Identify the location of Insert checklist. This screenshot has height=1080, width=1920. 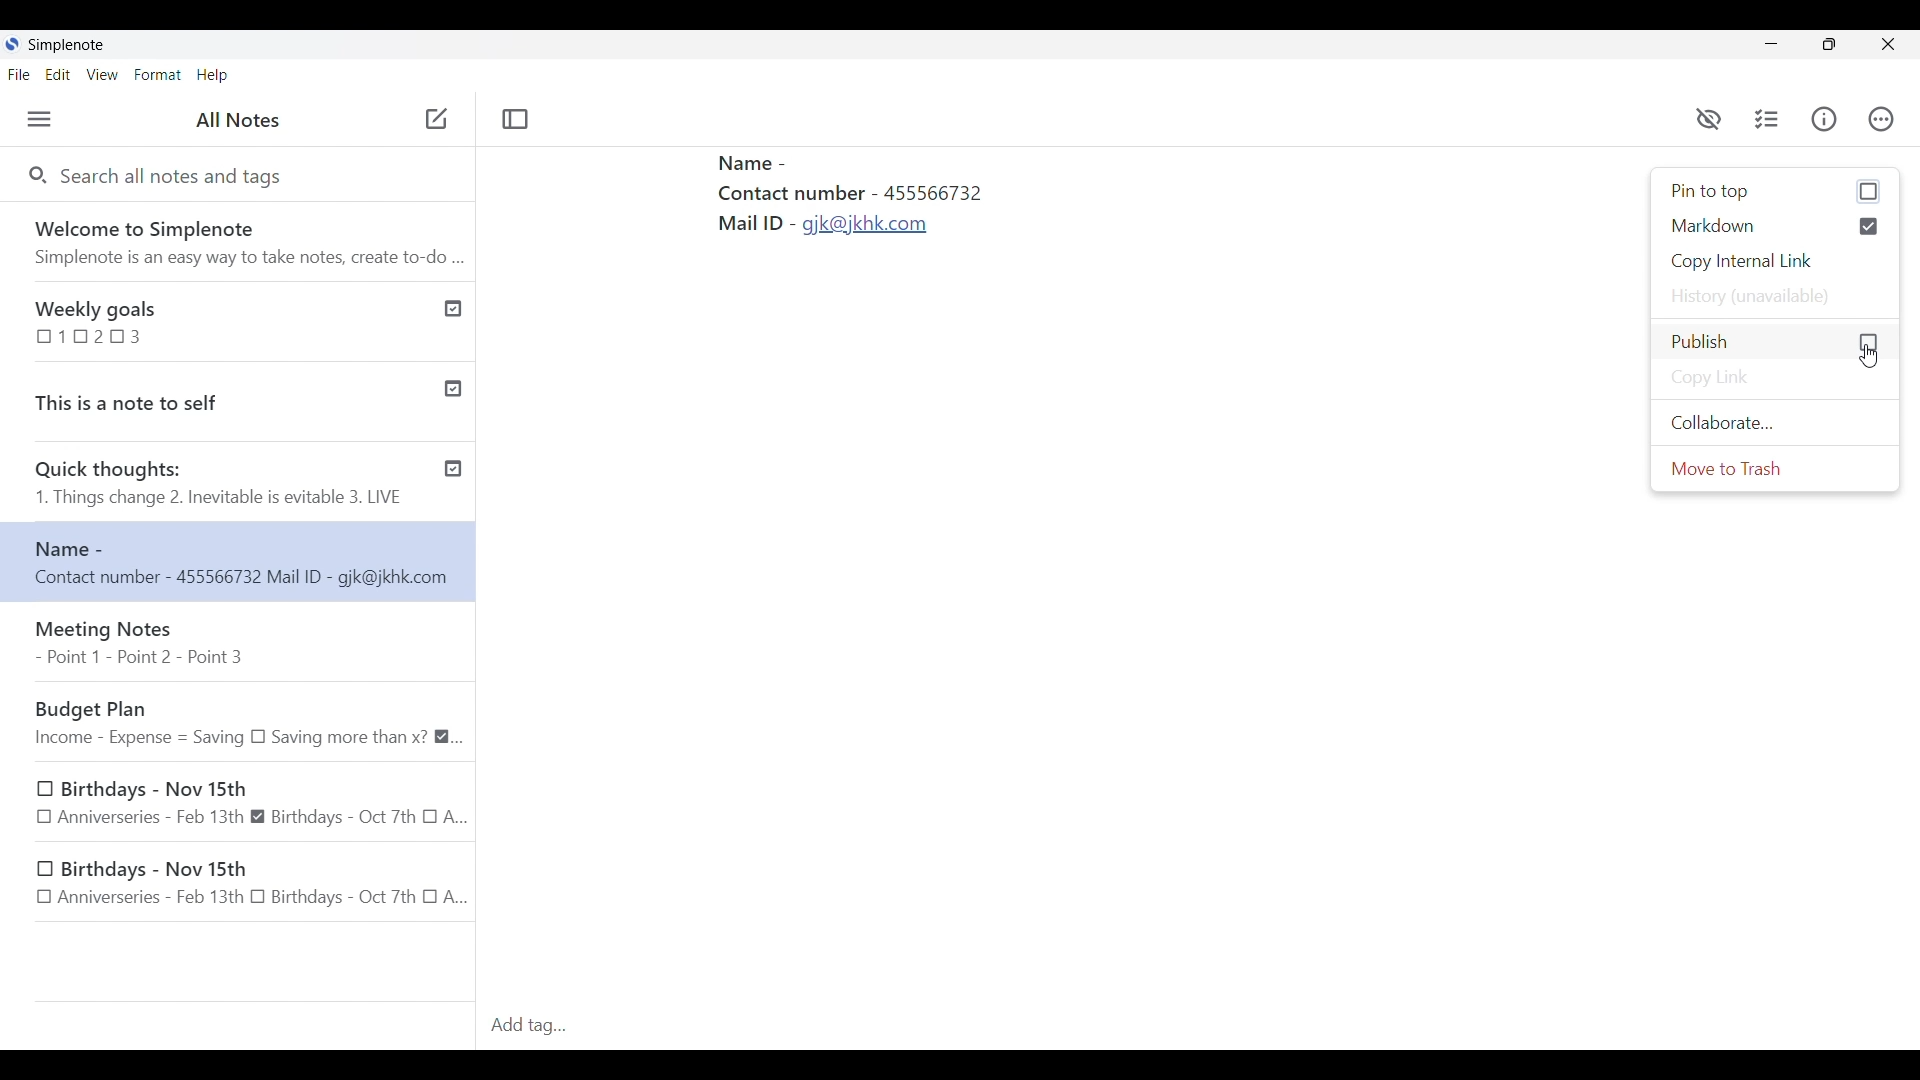
(1768, 119).